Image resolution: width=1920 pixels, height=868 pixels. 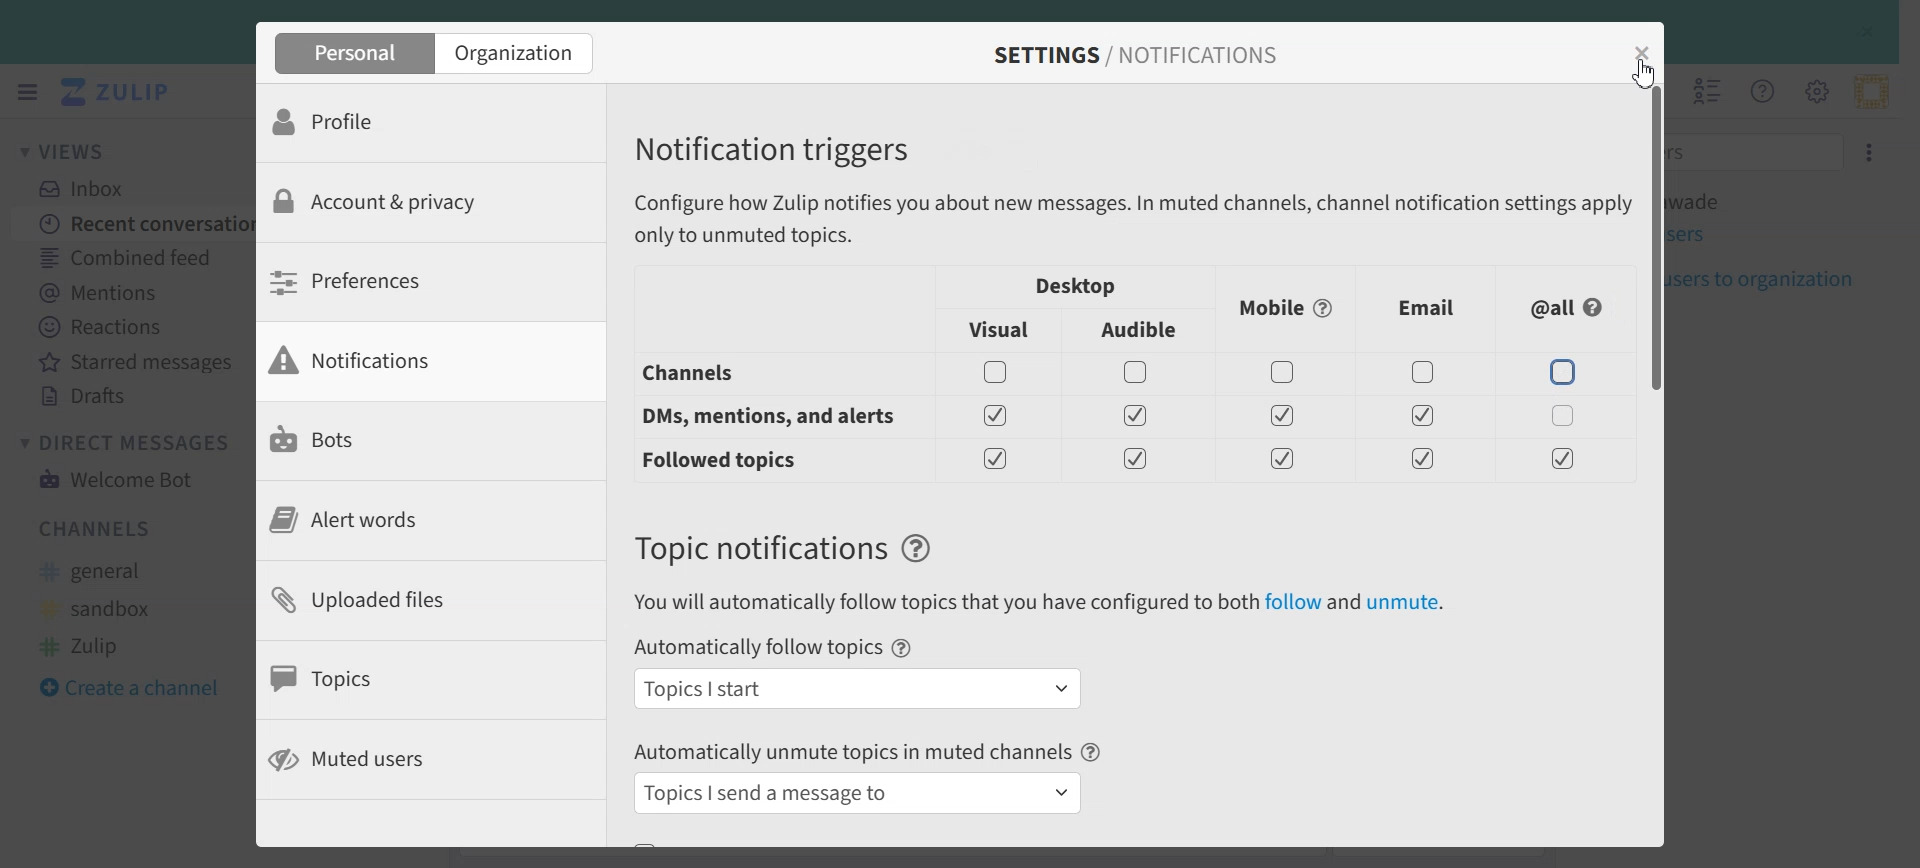 What do you see at coordinates (27, 92) in the screenshot?
I see `Hide left sidebar` at bounding box center [27, 92].